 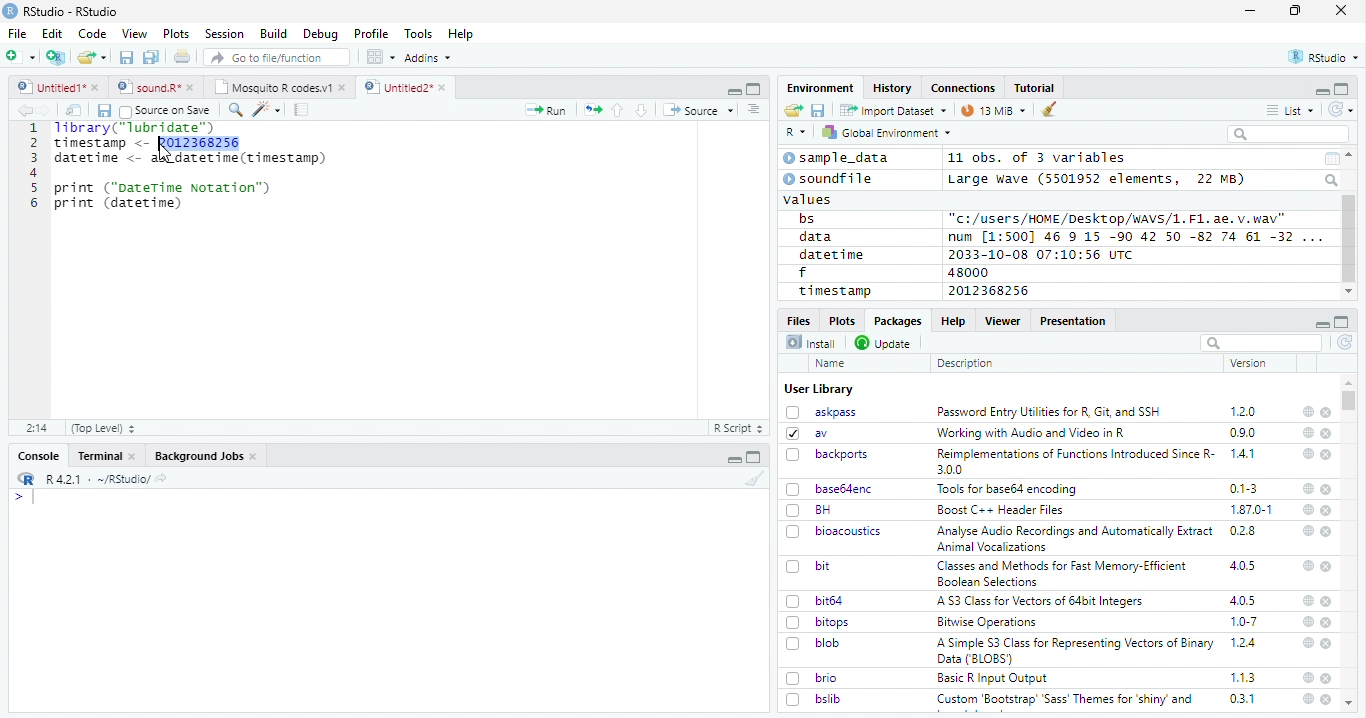 I want to click on Create a project, so click(x=56, y=57).